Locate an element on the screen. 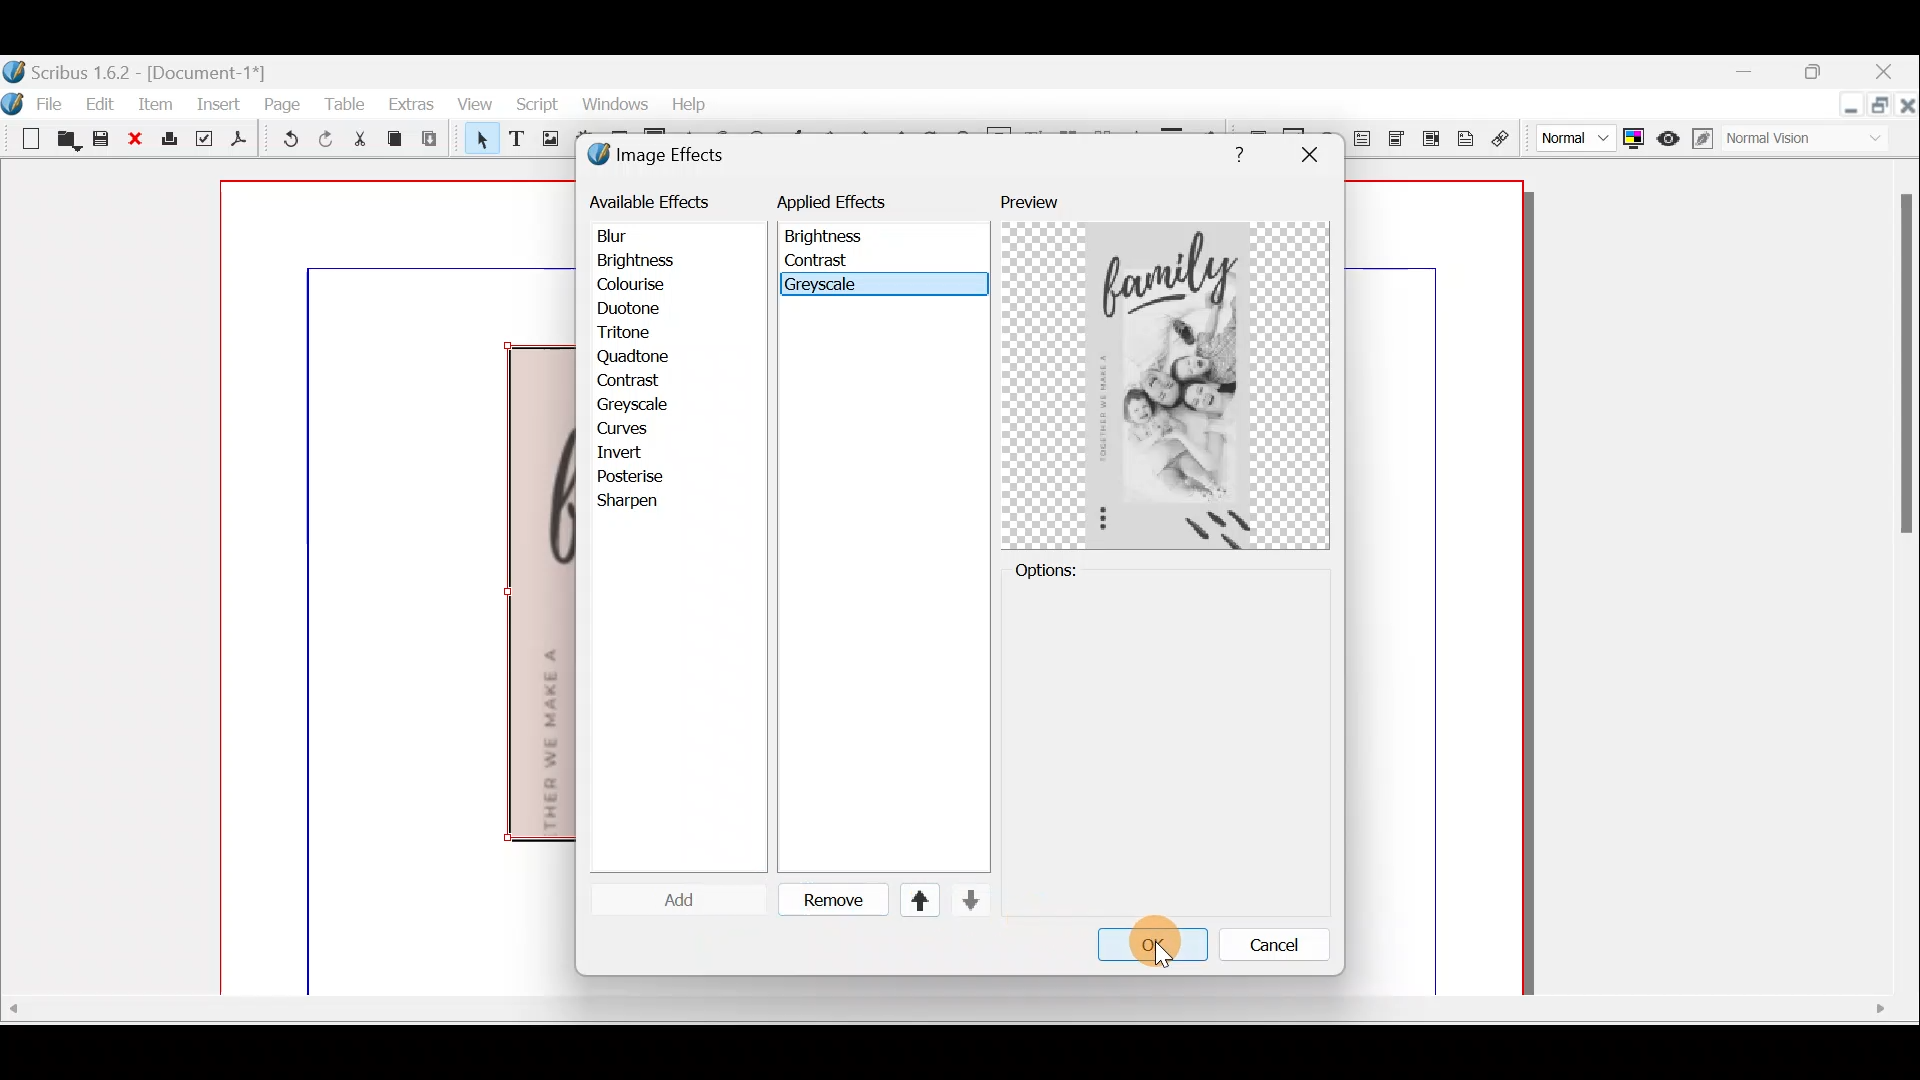 The height and width of the screenshot is (1080, 1920). Minimise is located at coordinates (1844, 106).